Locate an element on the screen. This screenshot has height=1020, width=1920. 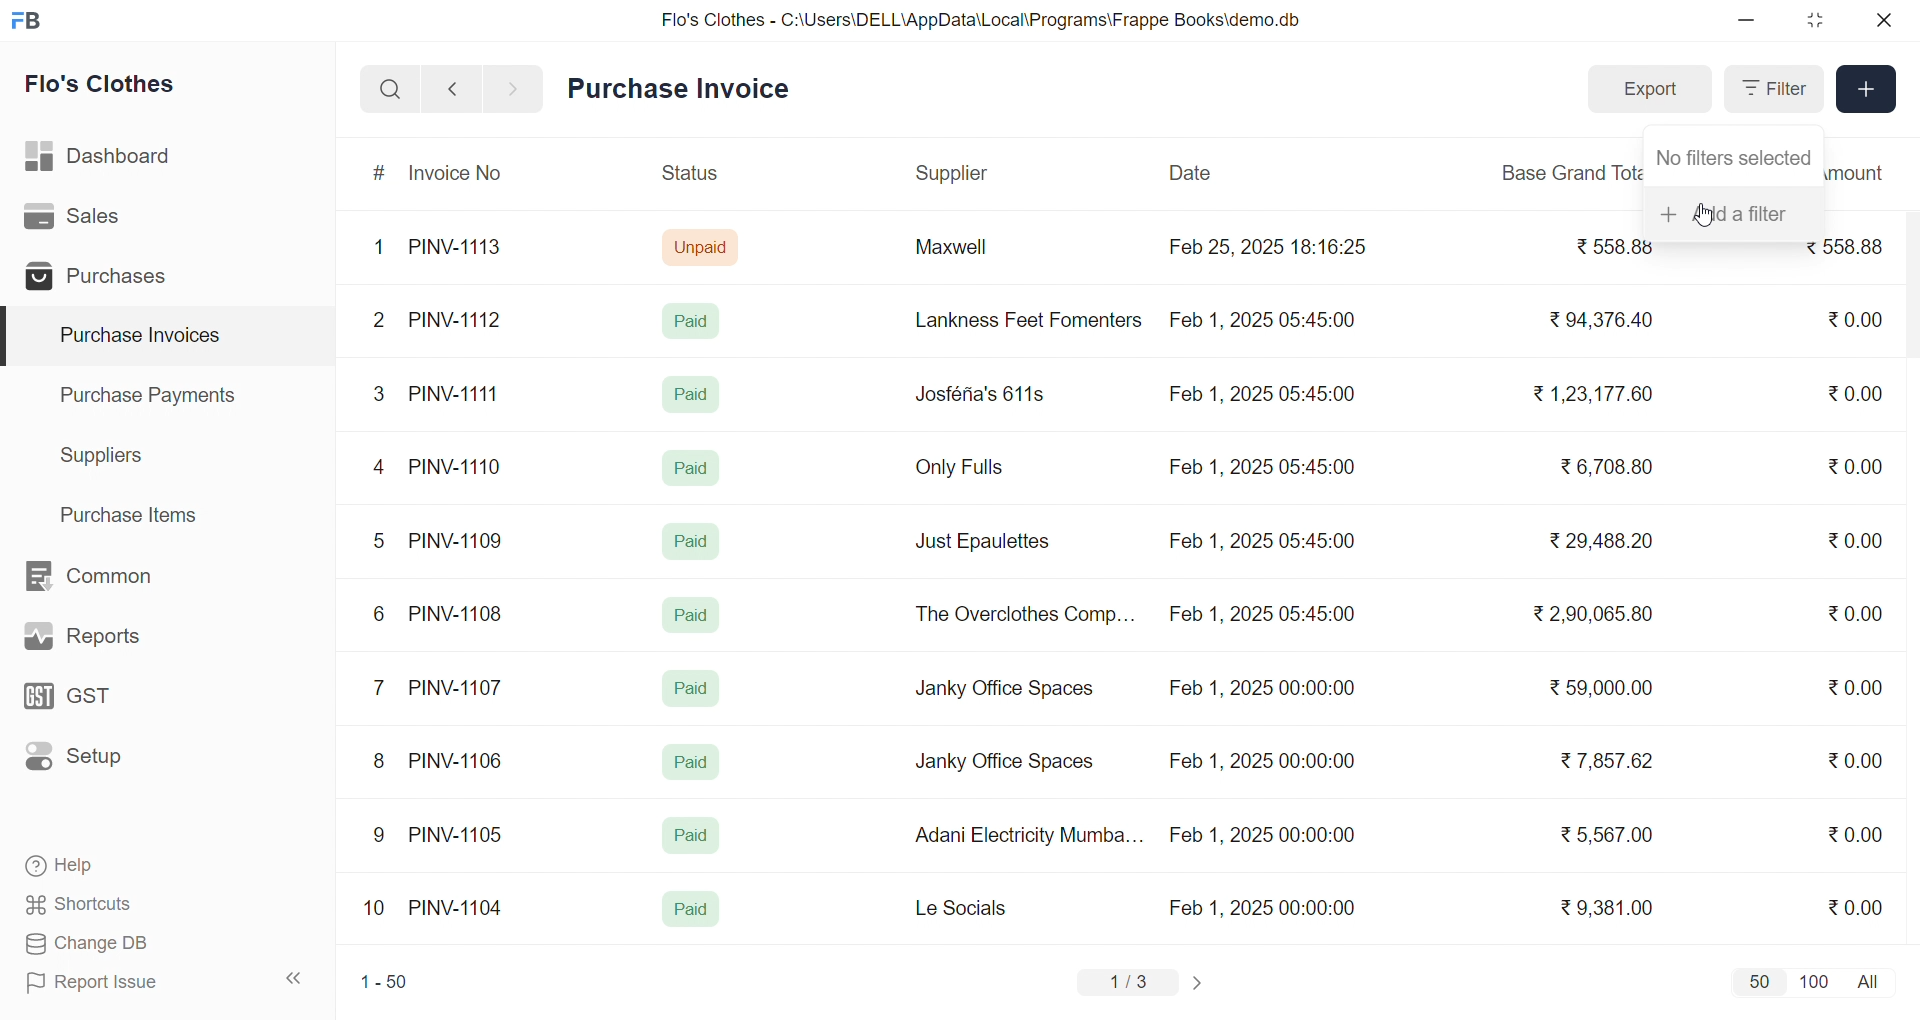
Janky Office Spaces is located at coordinates (1004, 764).